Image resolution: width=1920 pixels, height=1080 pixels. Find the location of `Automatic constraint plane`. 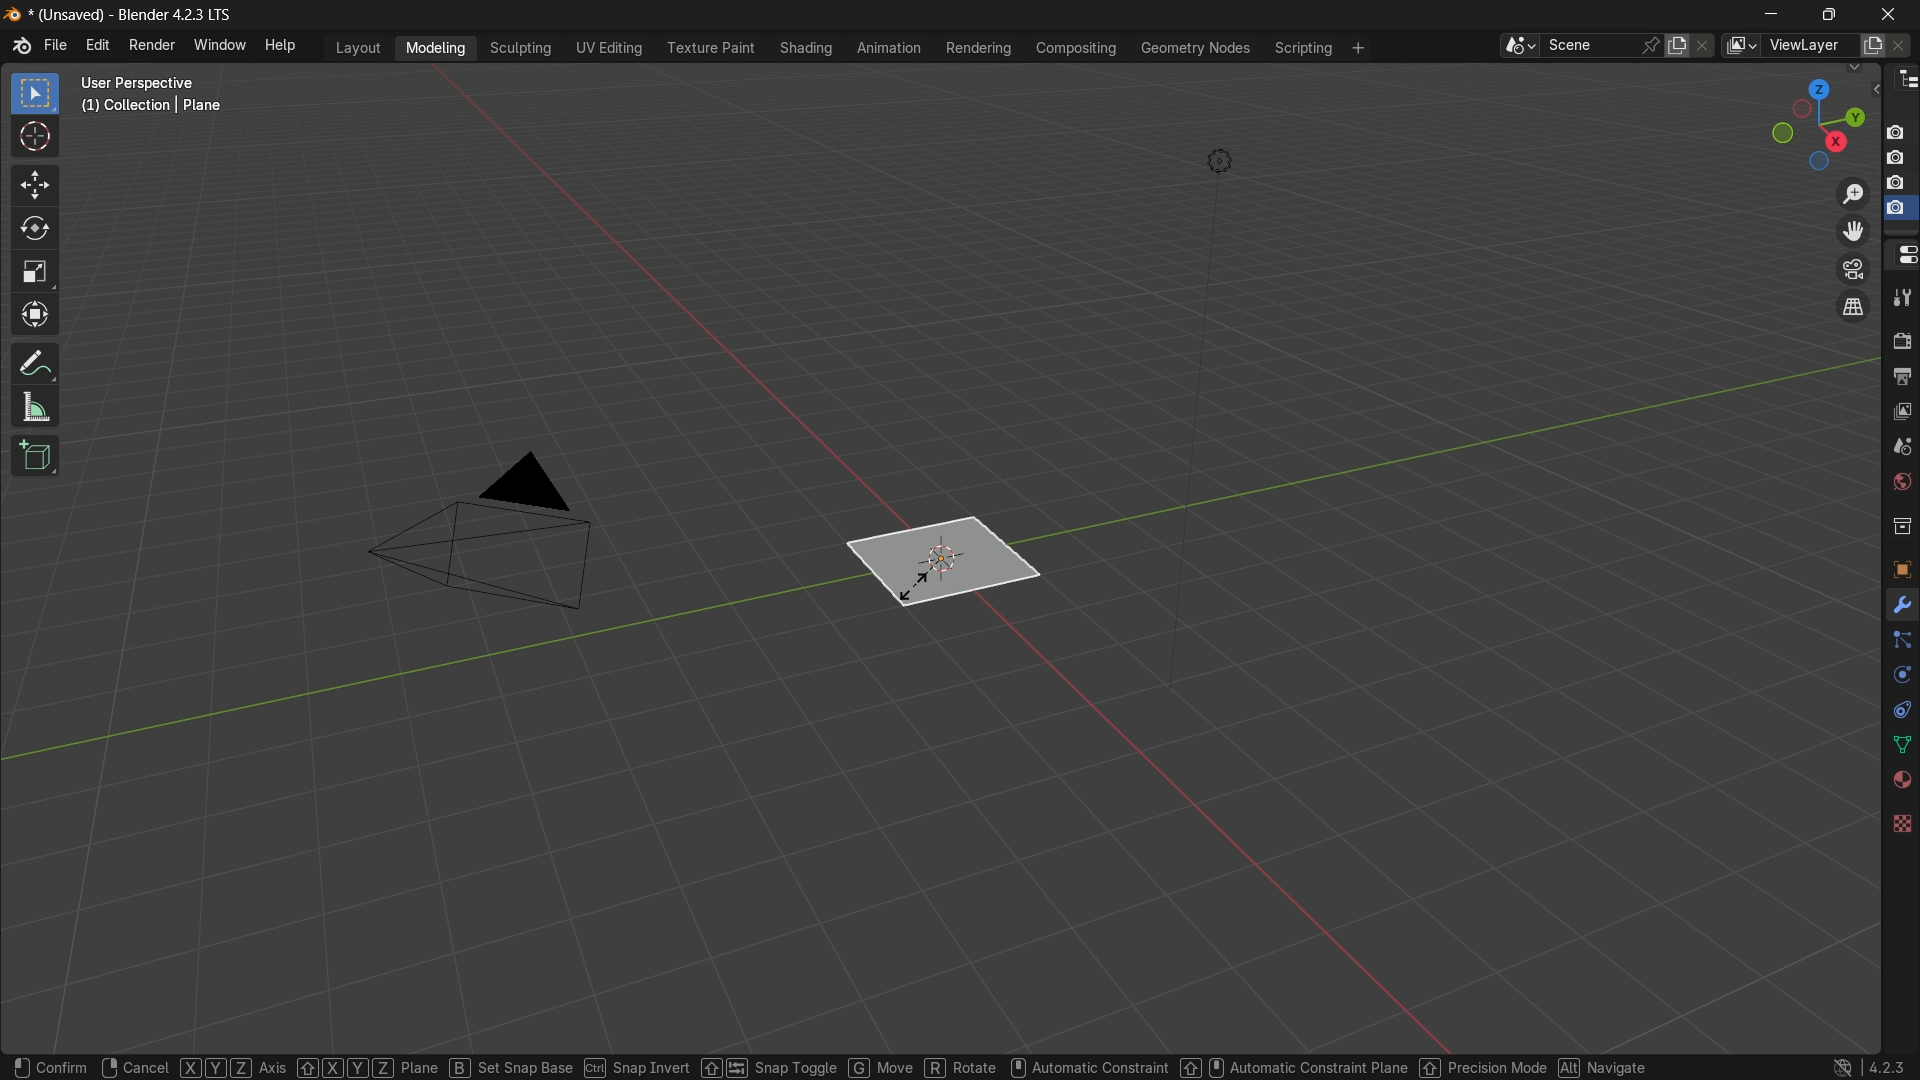

Automatic constraint plane is located at coordinates (1293, 1058).